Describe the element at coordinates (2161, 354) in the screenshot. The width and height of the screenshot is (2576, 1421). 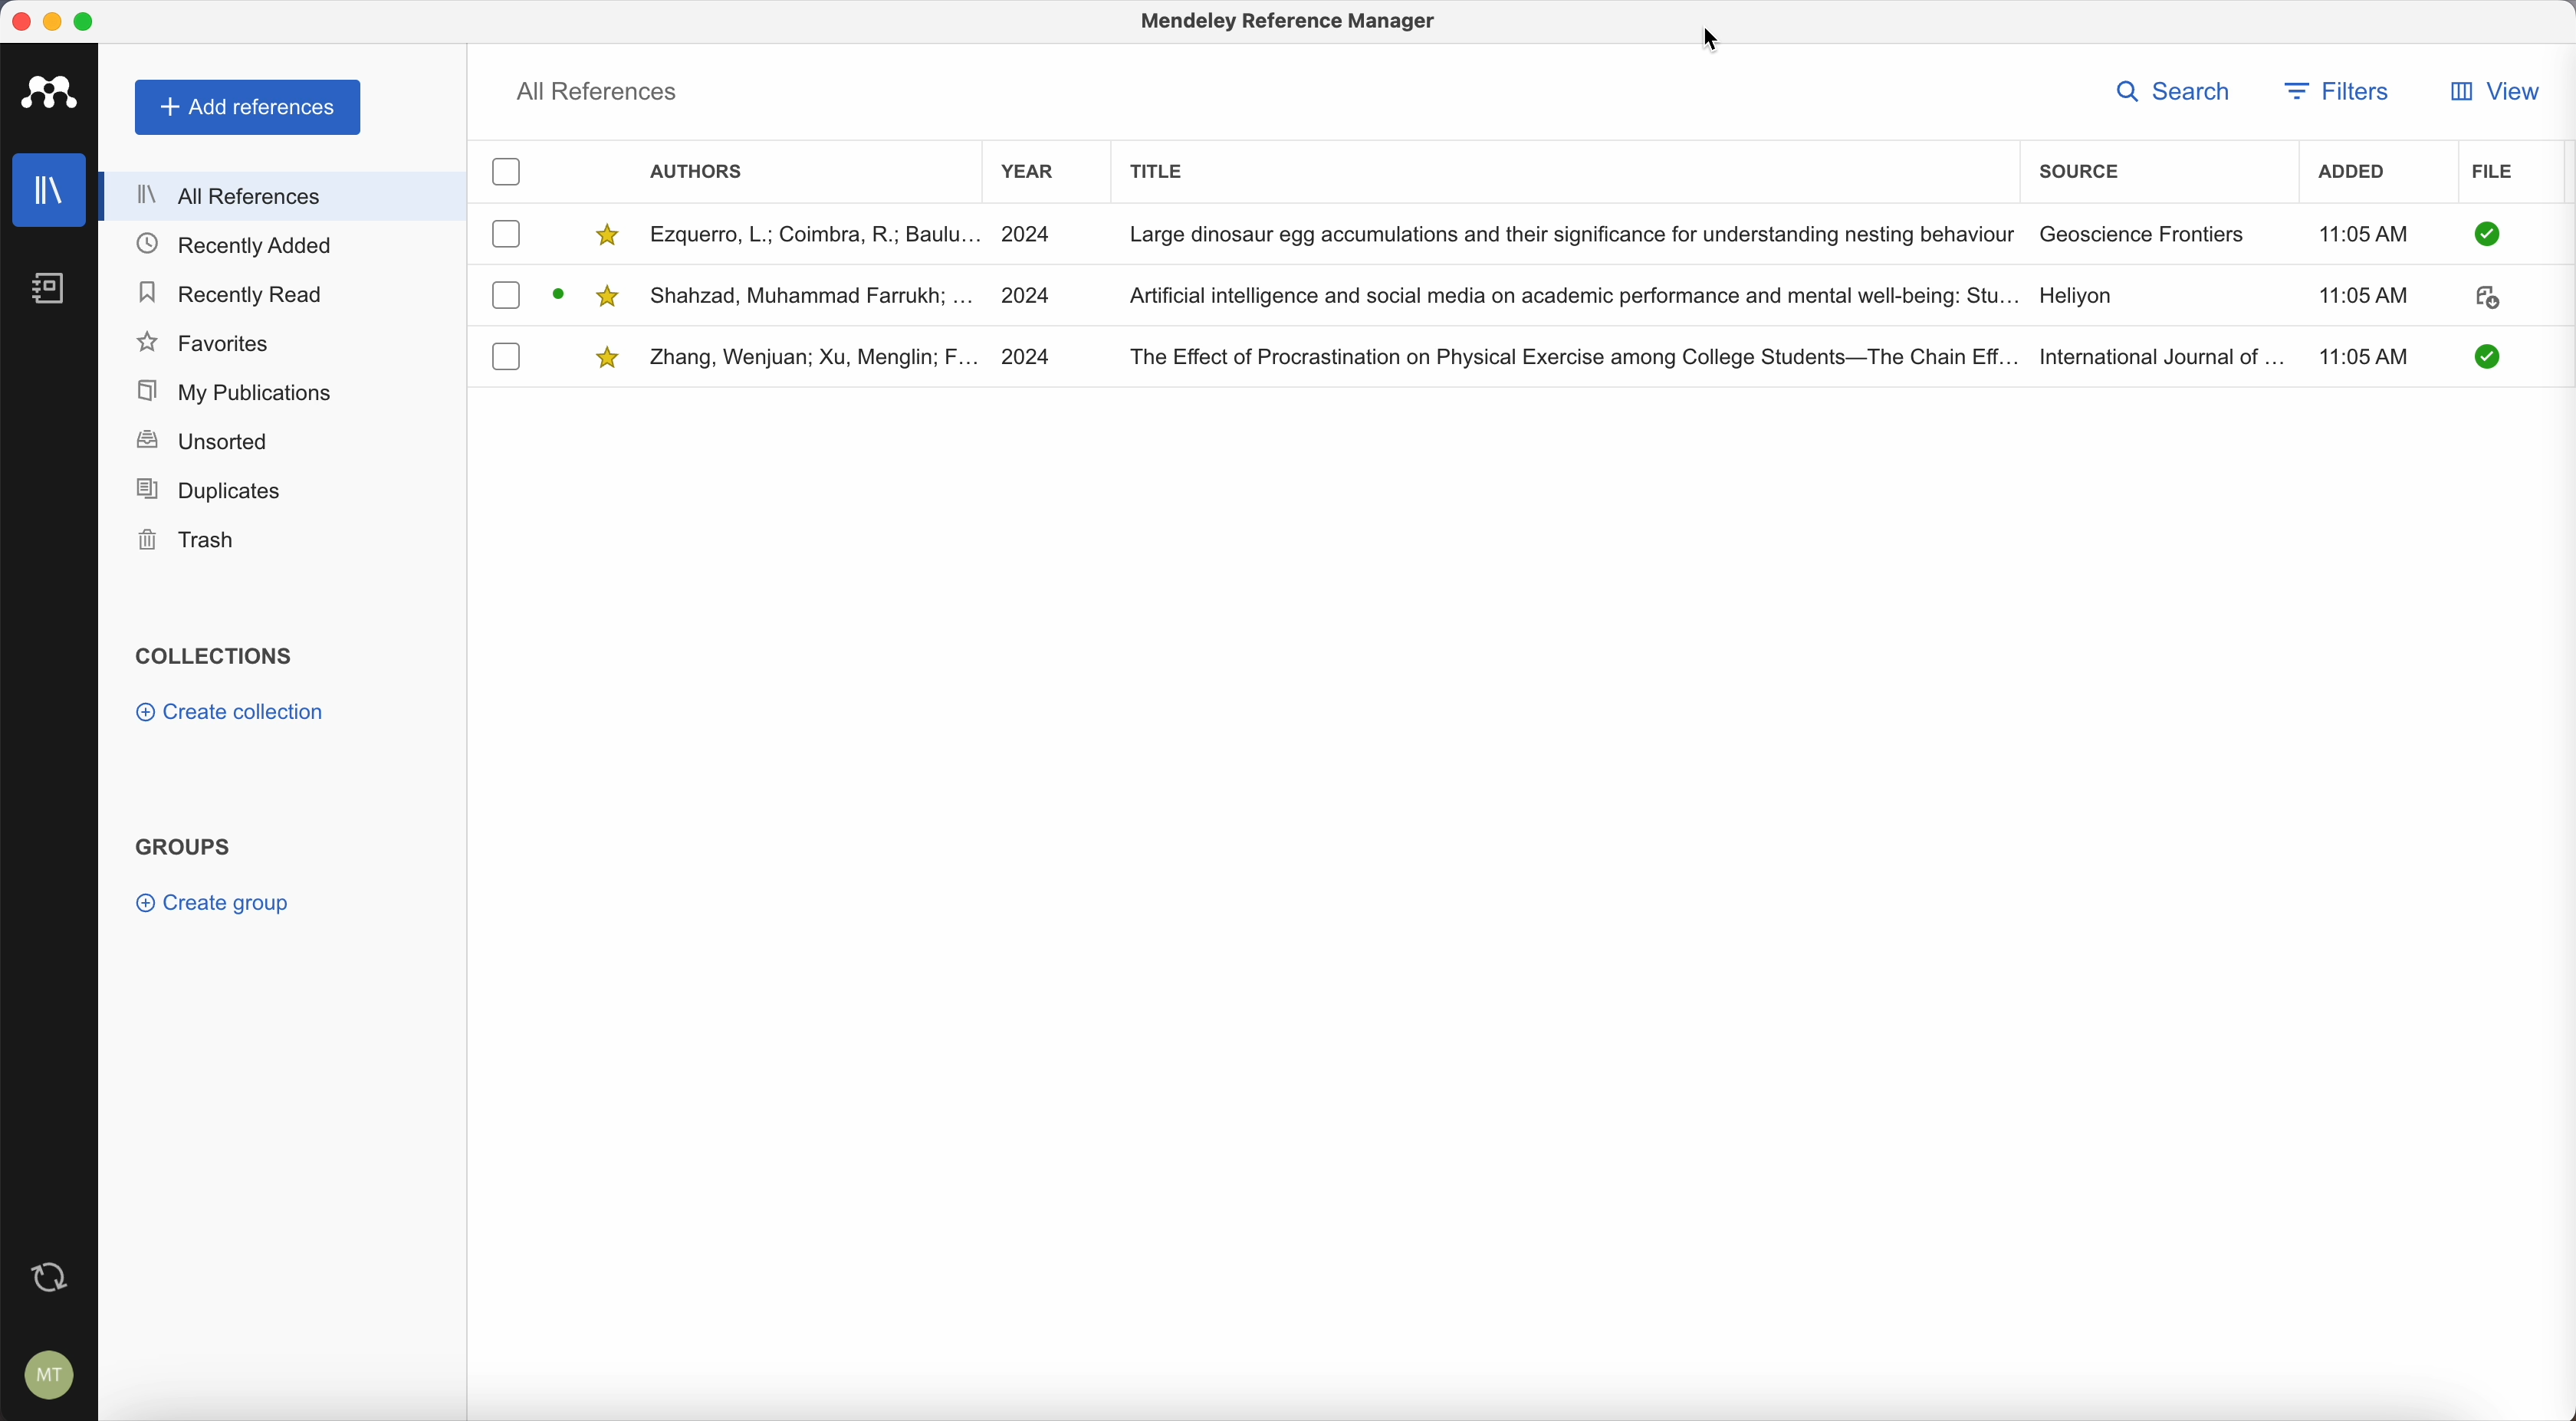
I see `International Journal of...` at that location.